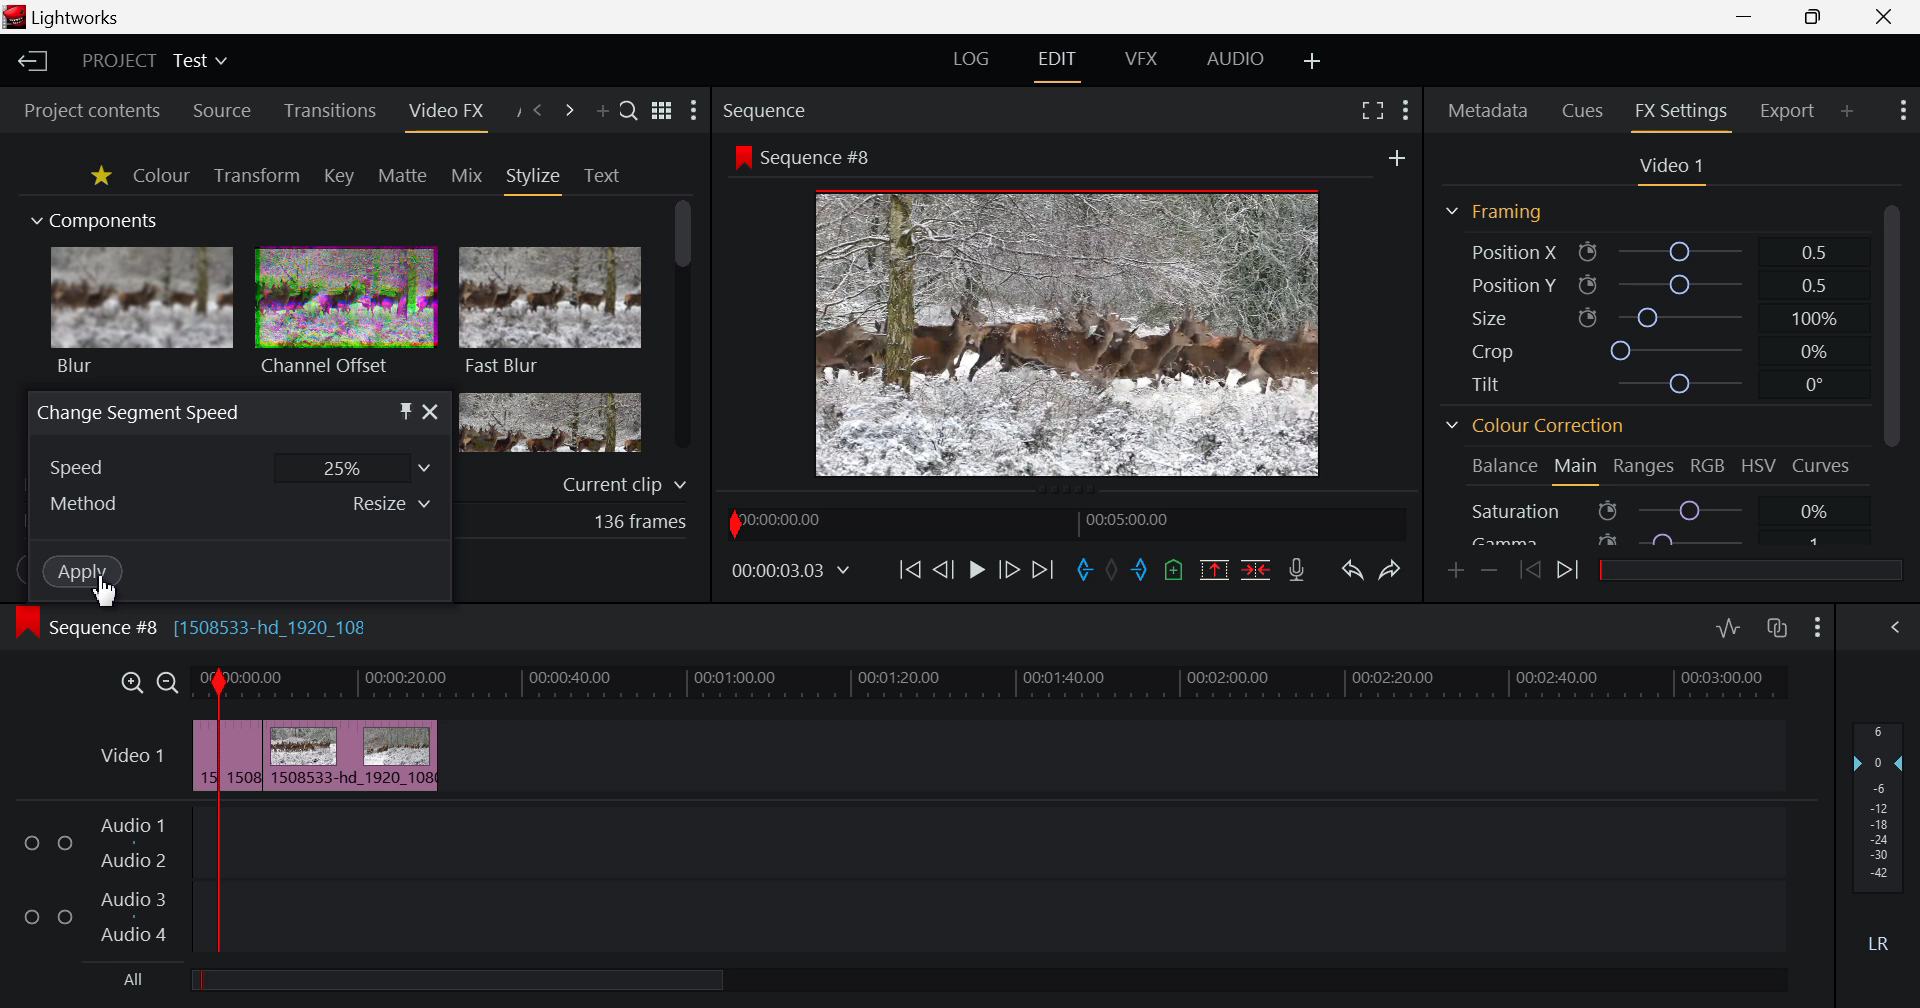 This screenshot has width=1920, height=1008. Describe the element at coordinates (1300, 570) in the screenshot. I see `Record Voiceover` at that location.